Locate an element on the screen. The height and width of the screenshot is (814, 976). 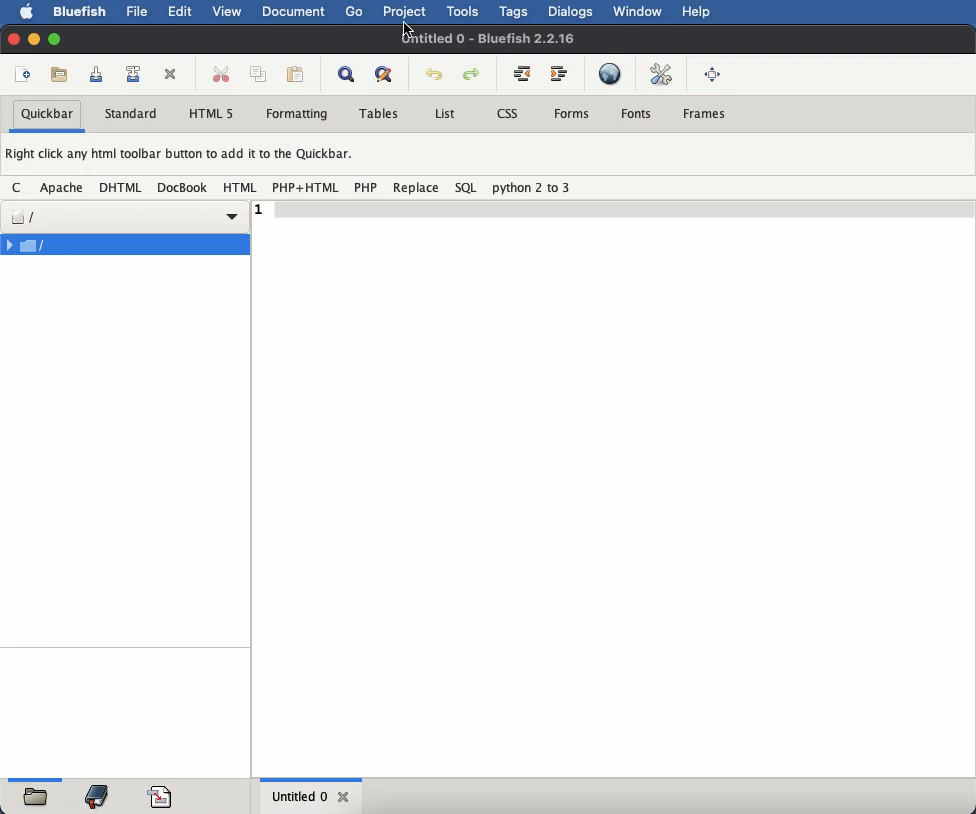
paste is located at coordinates (297, 74).